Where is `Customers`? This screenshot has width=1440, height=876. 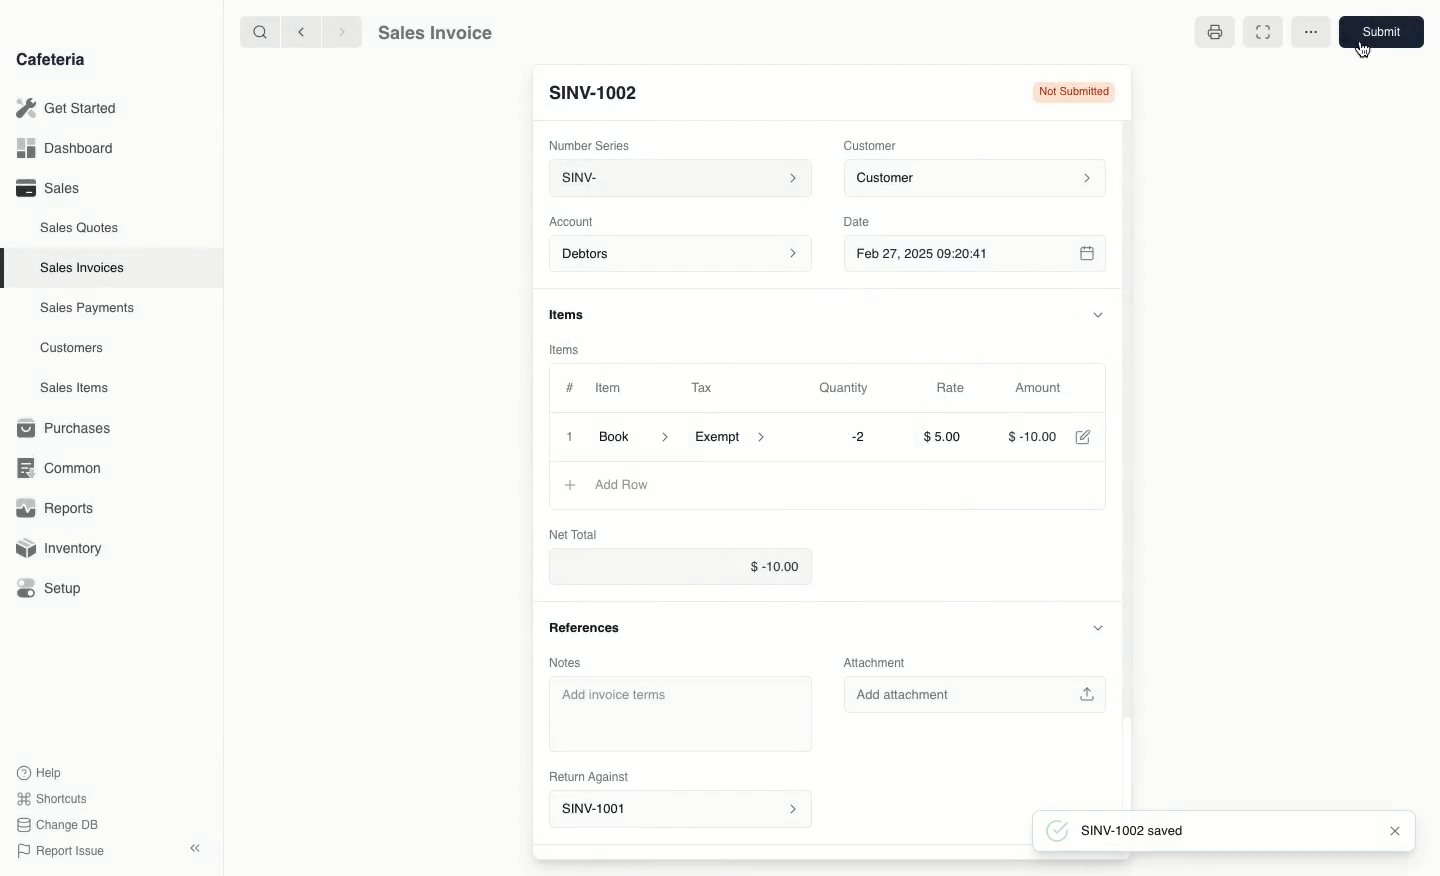 Customers is located at coordinates (72, 349).